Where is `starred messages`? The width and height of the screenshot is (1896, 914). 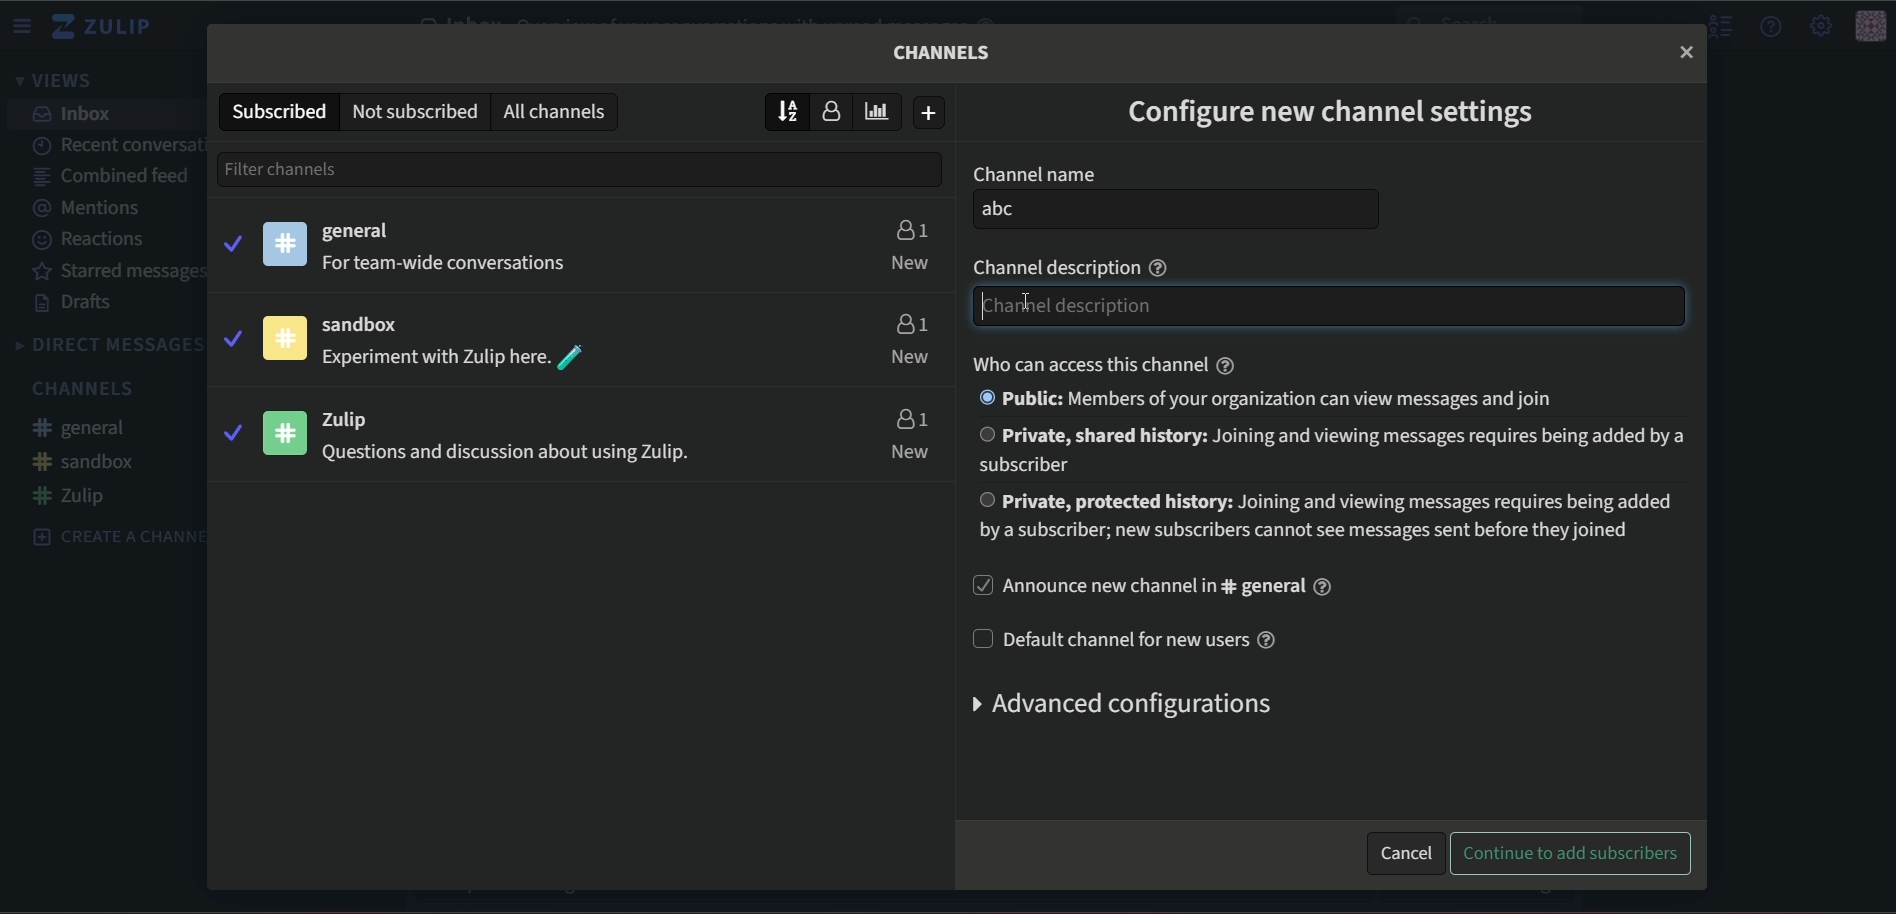
starred messages is located at coordinates (121, 272).